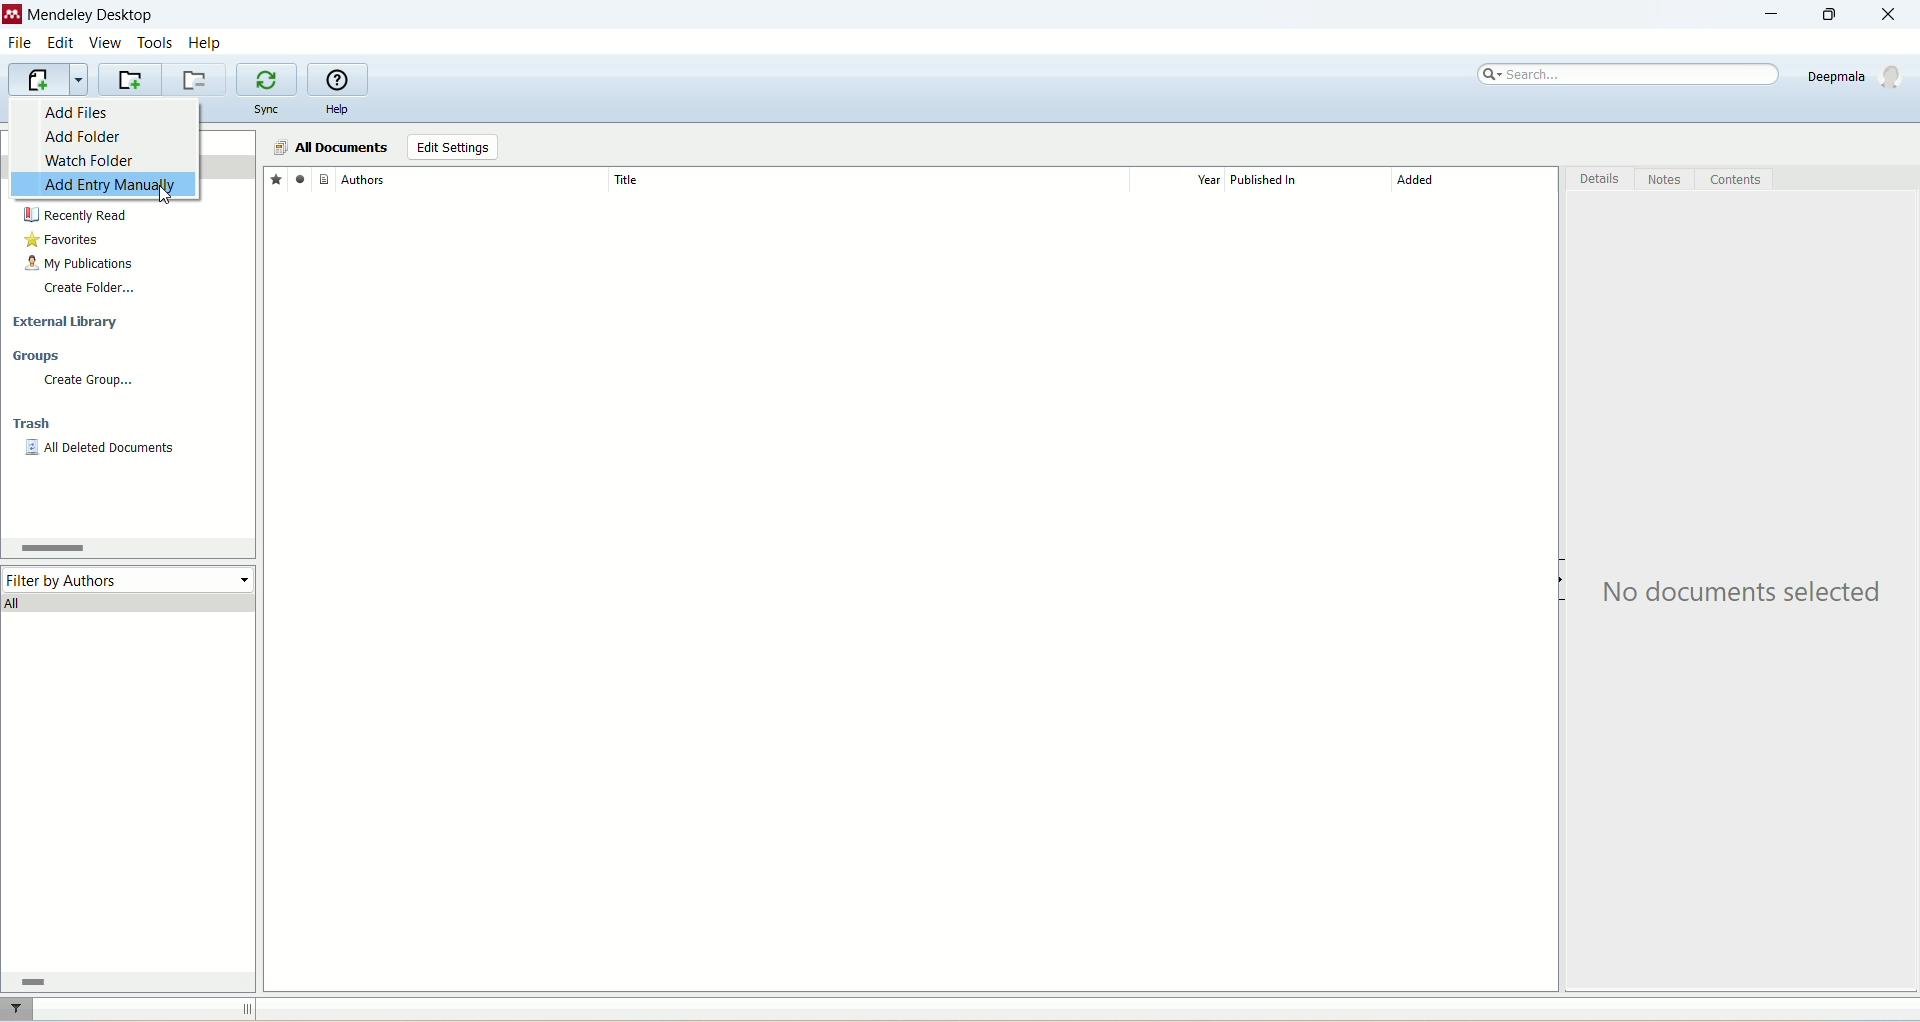 The width and height of the screenshot is (1920, 1022). I want to click on title, so click(867, 179).